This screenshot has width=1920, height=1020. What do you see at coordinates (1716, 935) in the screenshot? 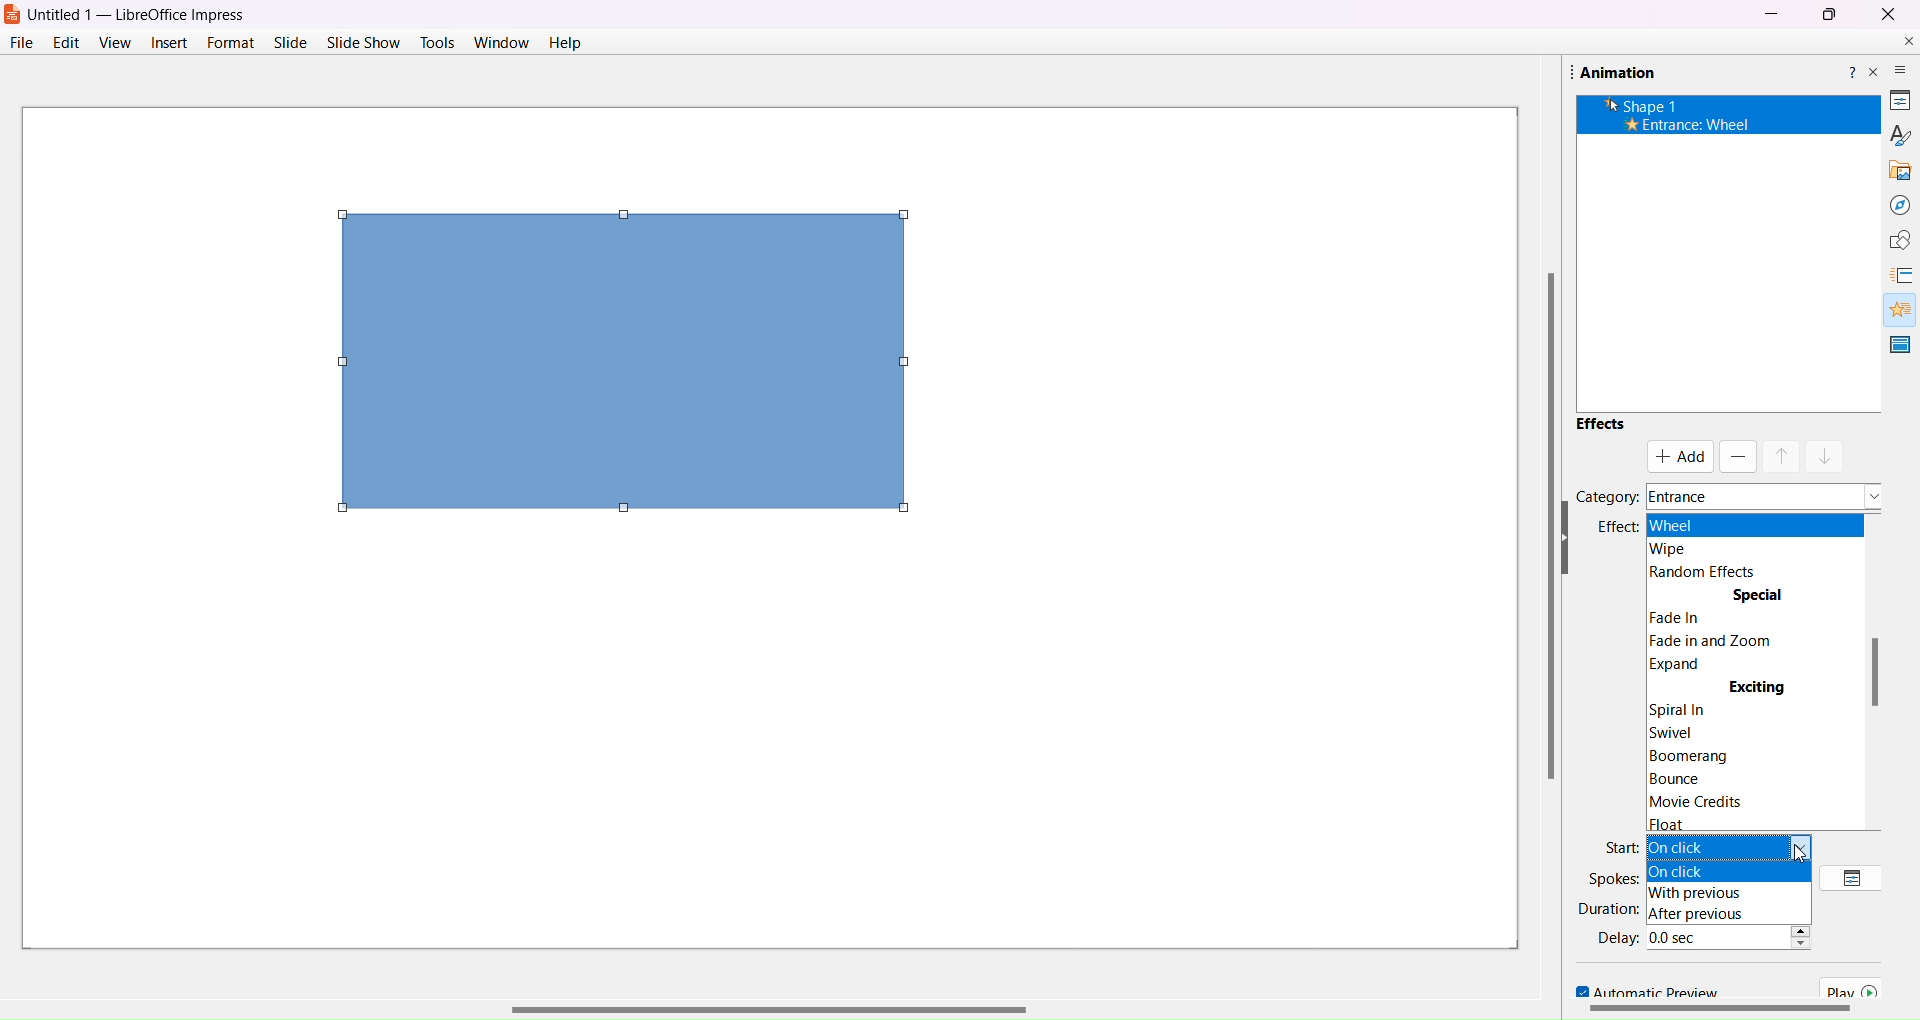
I see `Time` at bounding box center [1716, 935].